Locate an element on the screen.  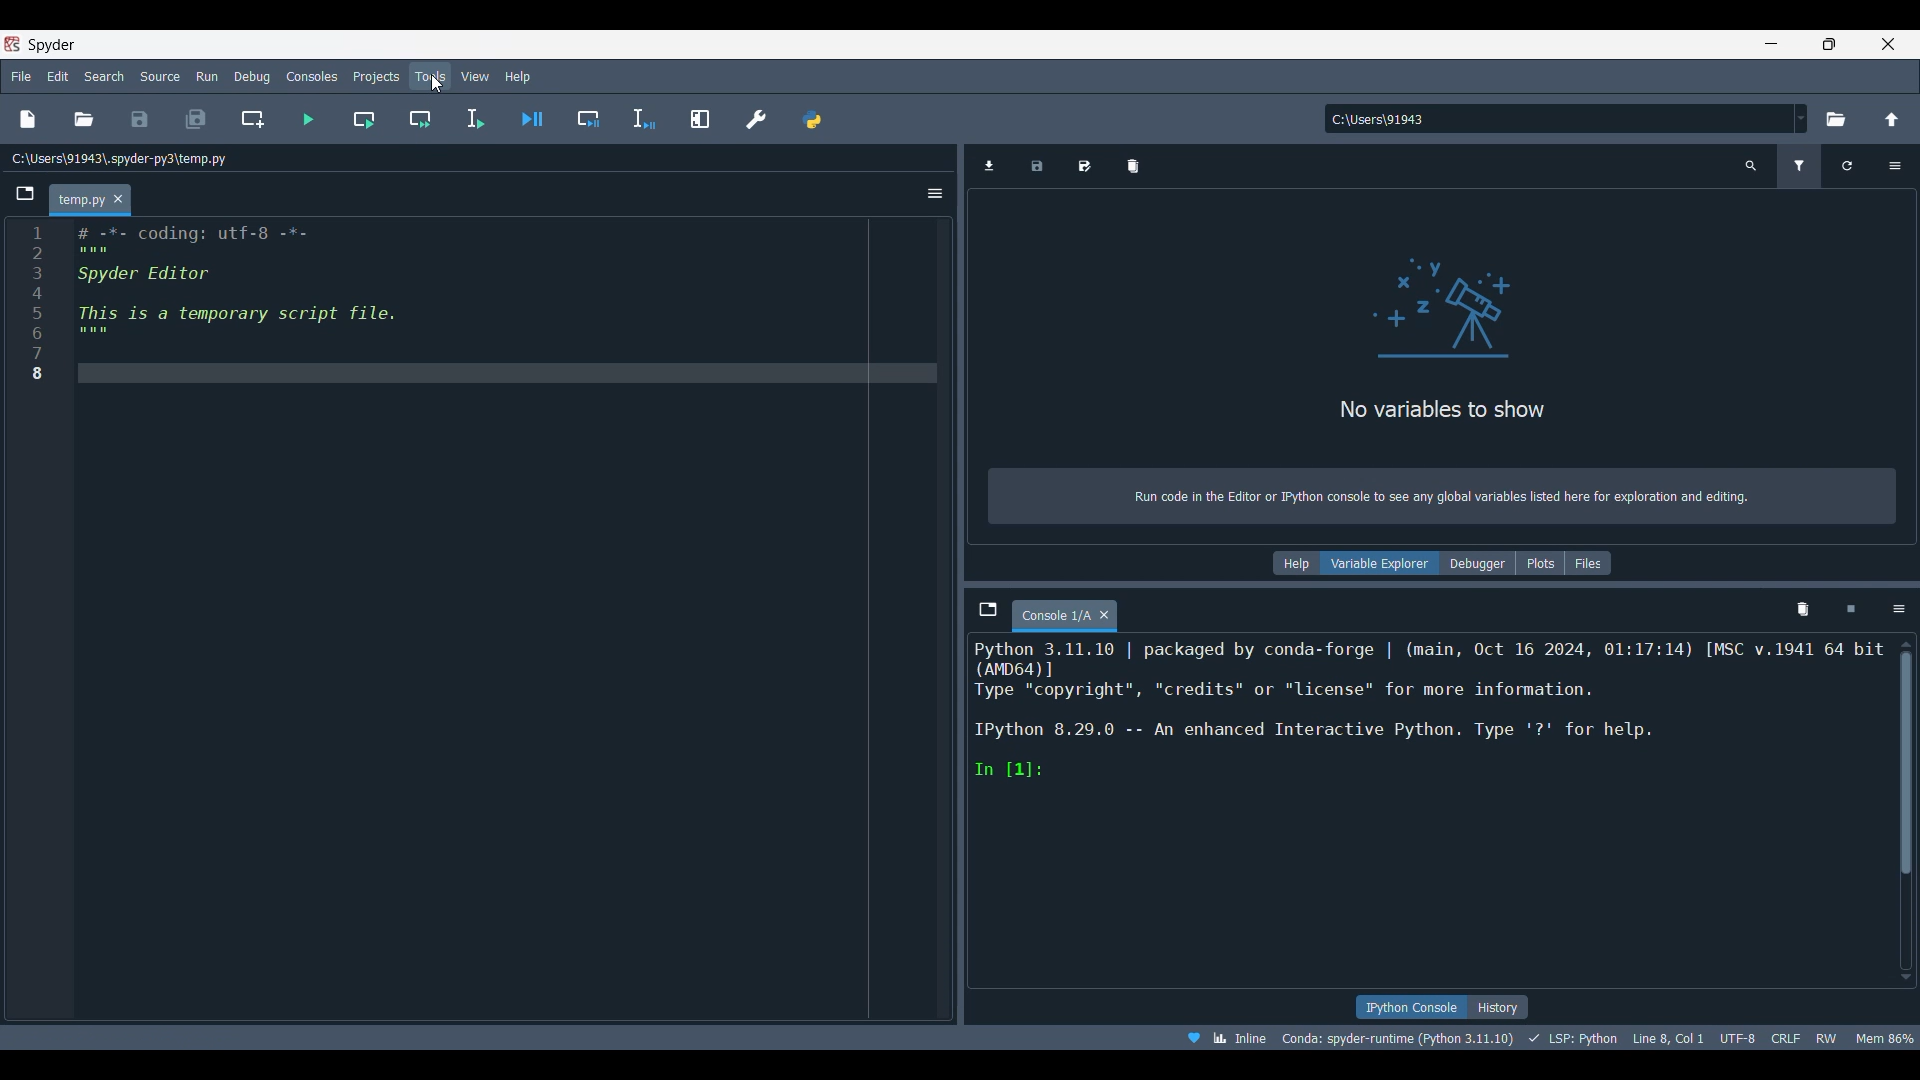
Options is located at coordinates (1899, 609).